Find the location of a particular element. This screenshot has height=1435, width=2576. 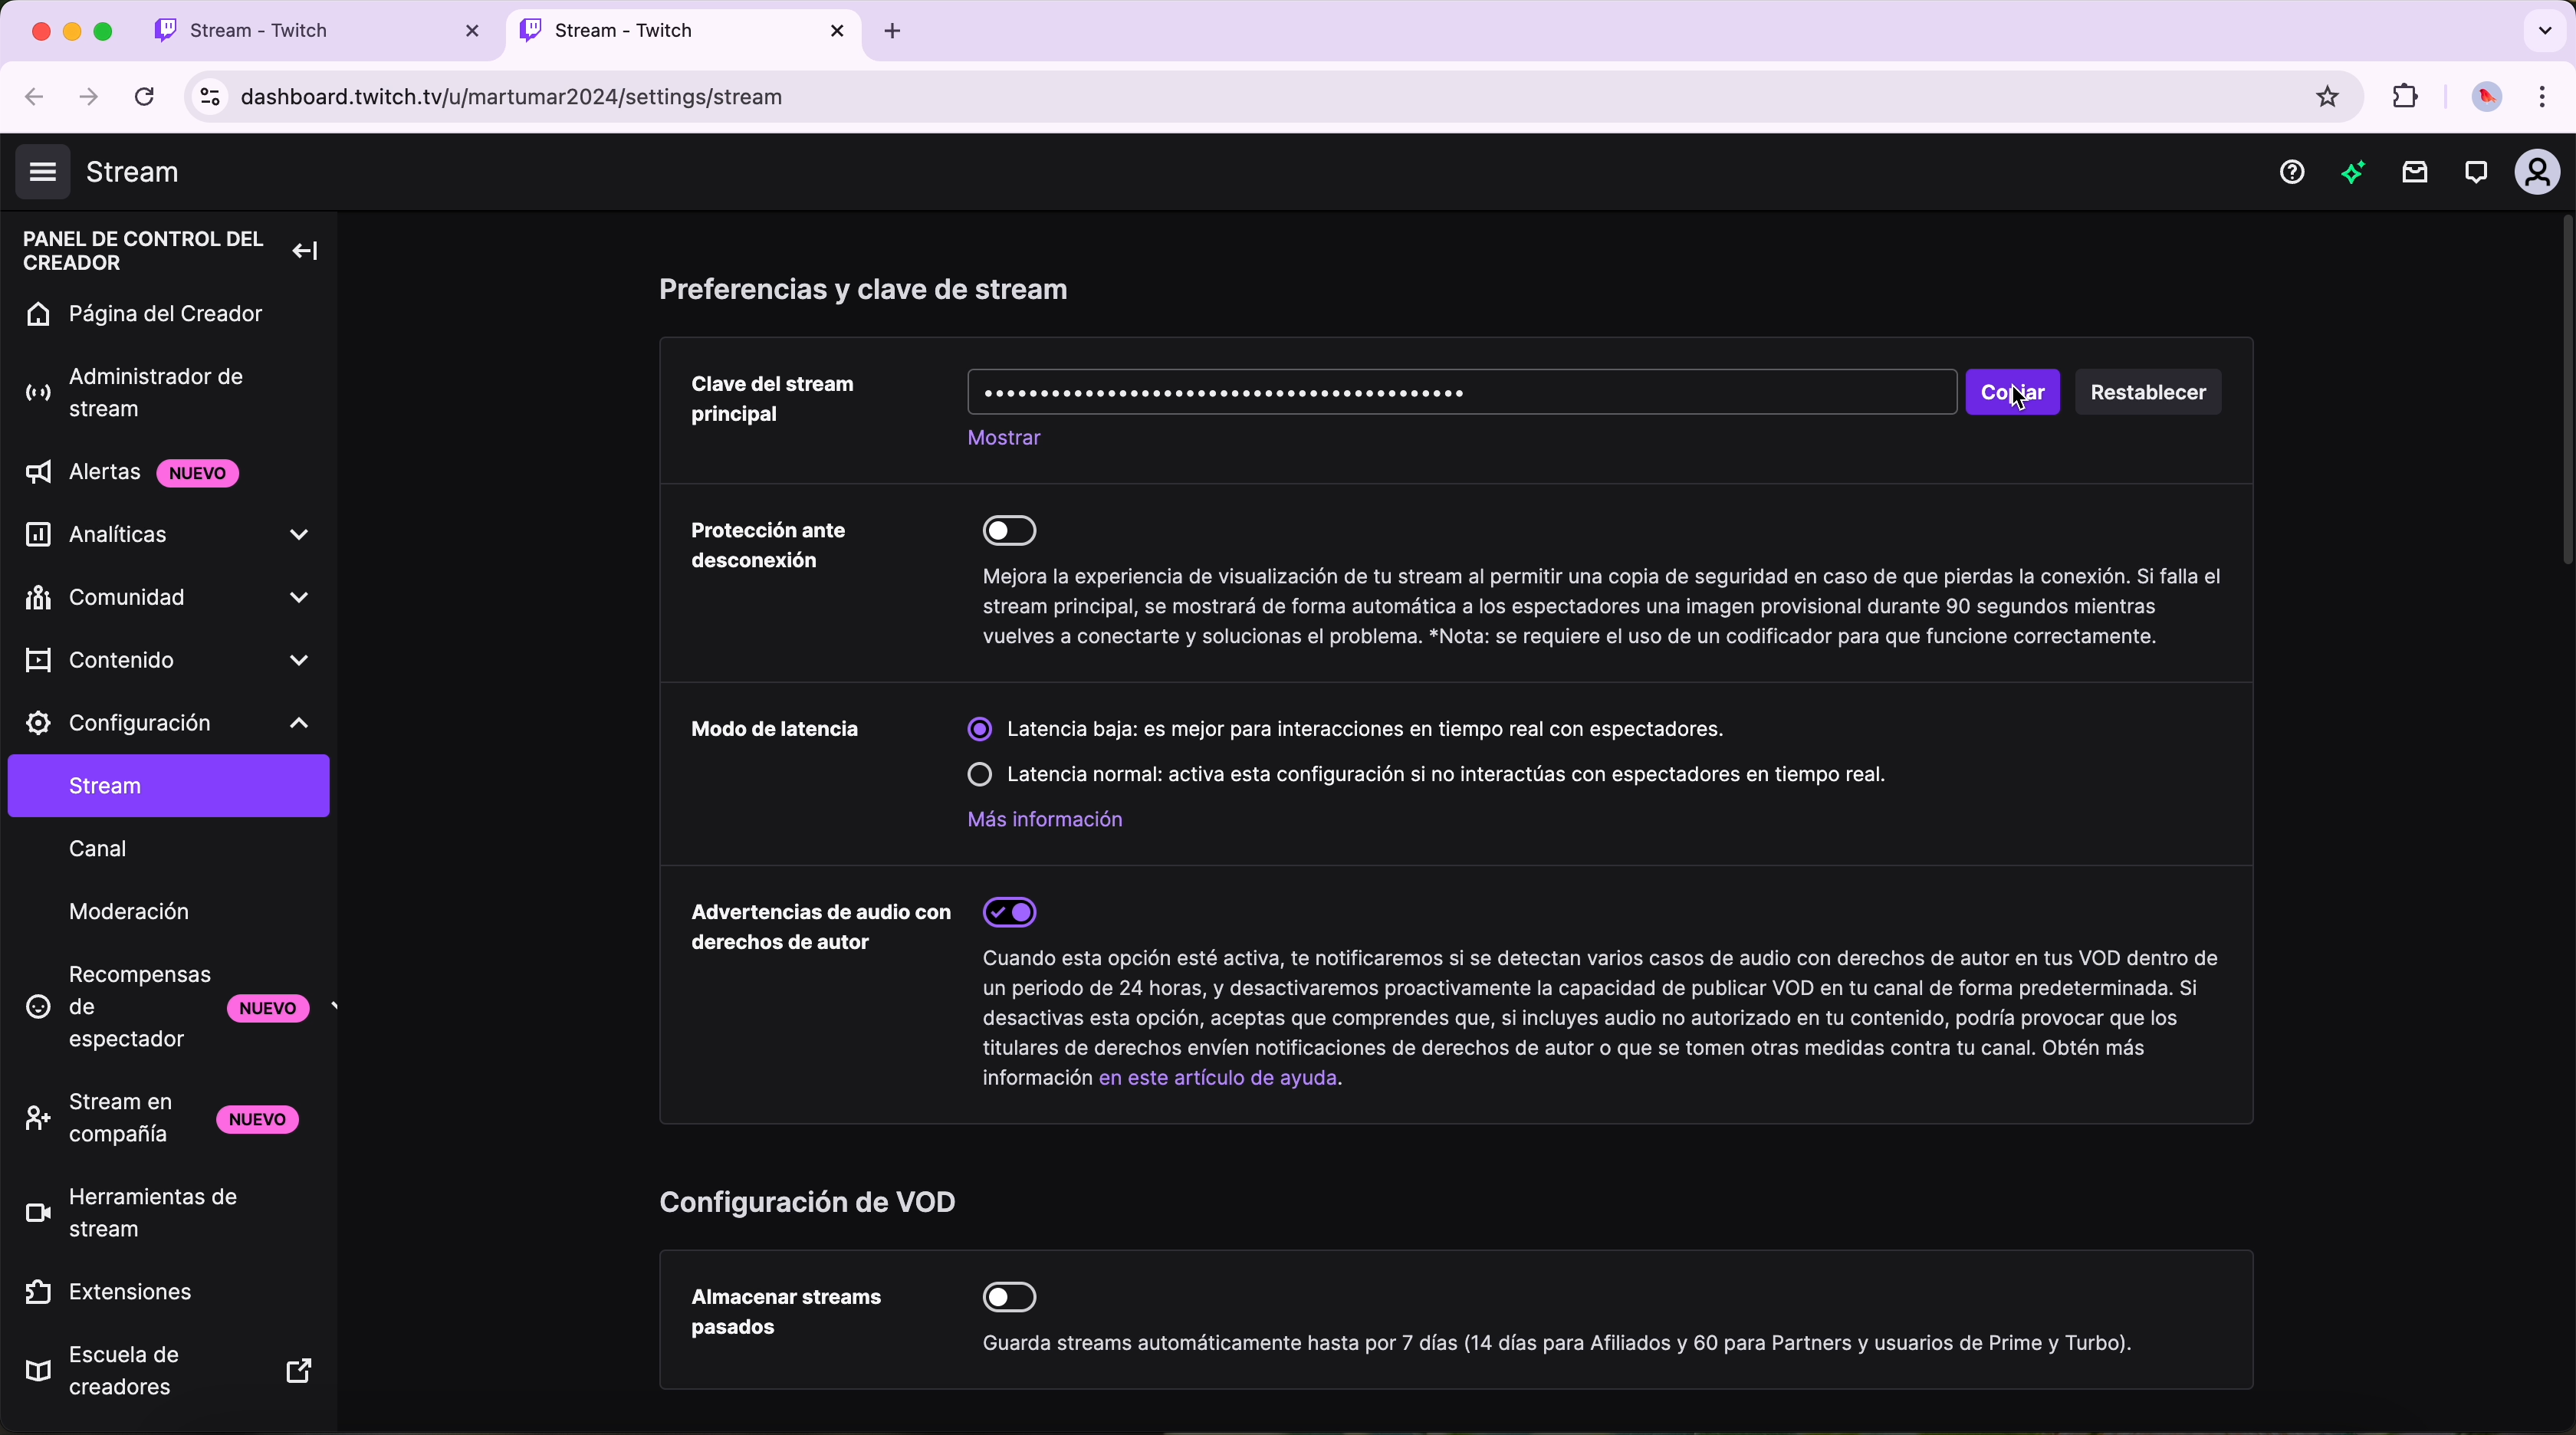

click on copy is located at coordinates (2016, 393).